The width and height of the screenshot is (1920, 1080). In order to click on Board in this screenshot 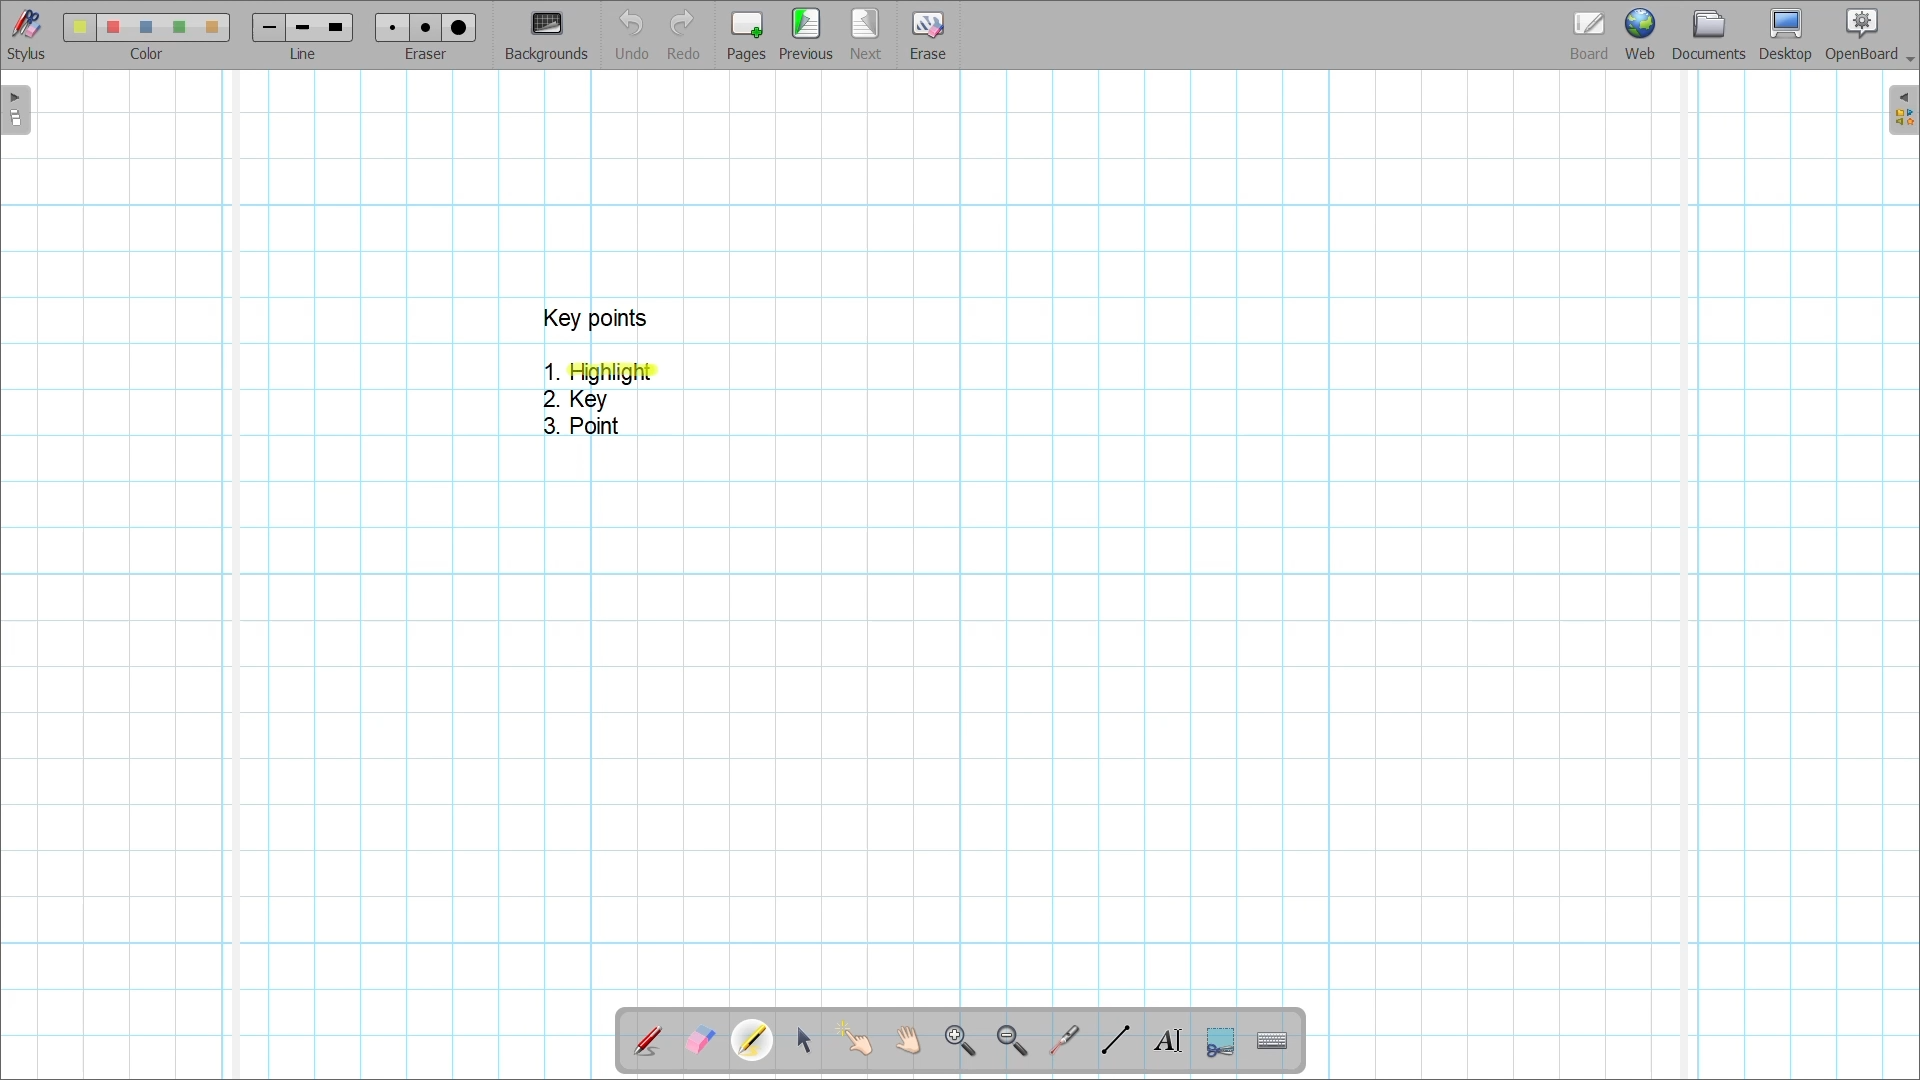, I will do `click(1590, 36)`.